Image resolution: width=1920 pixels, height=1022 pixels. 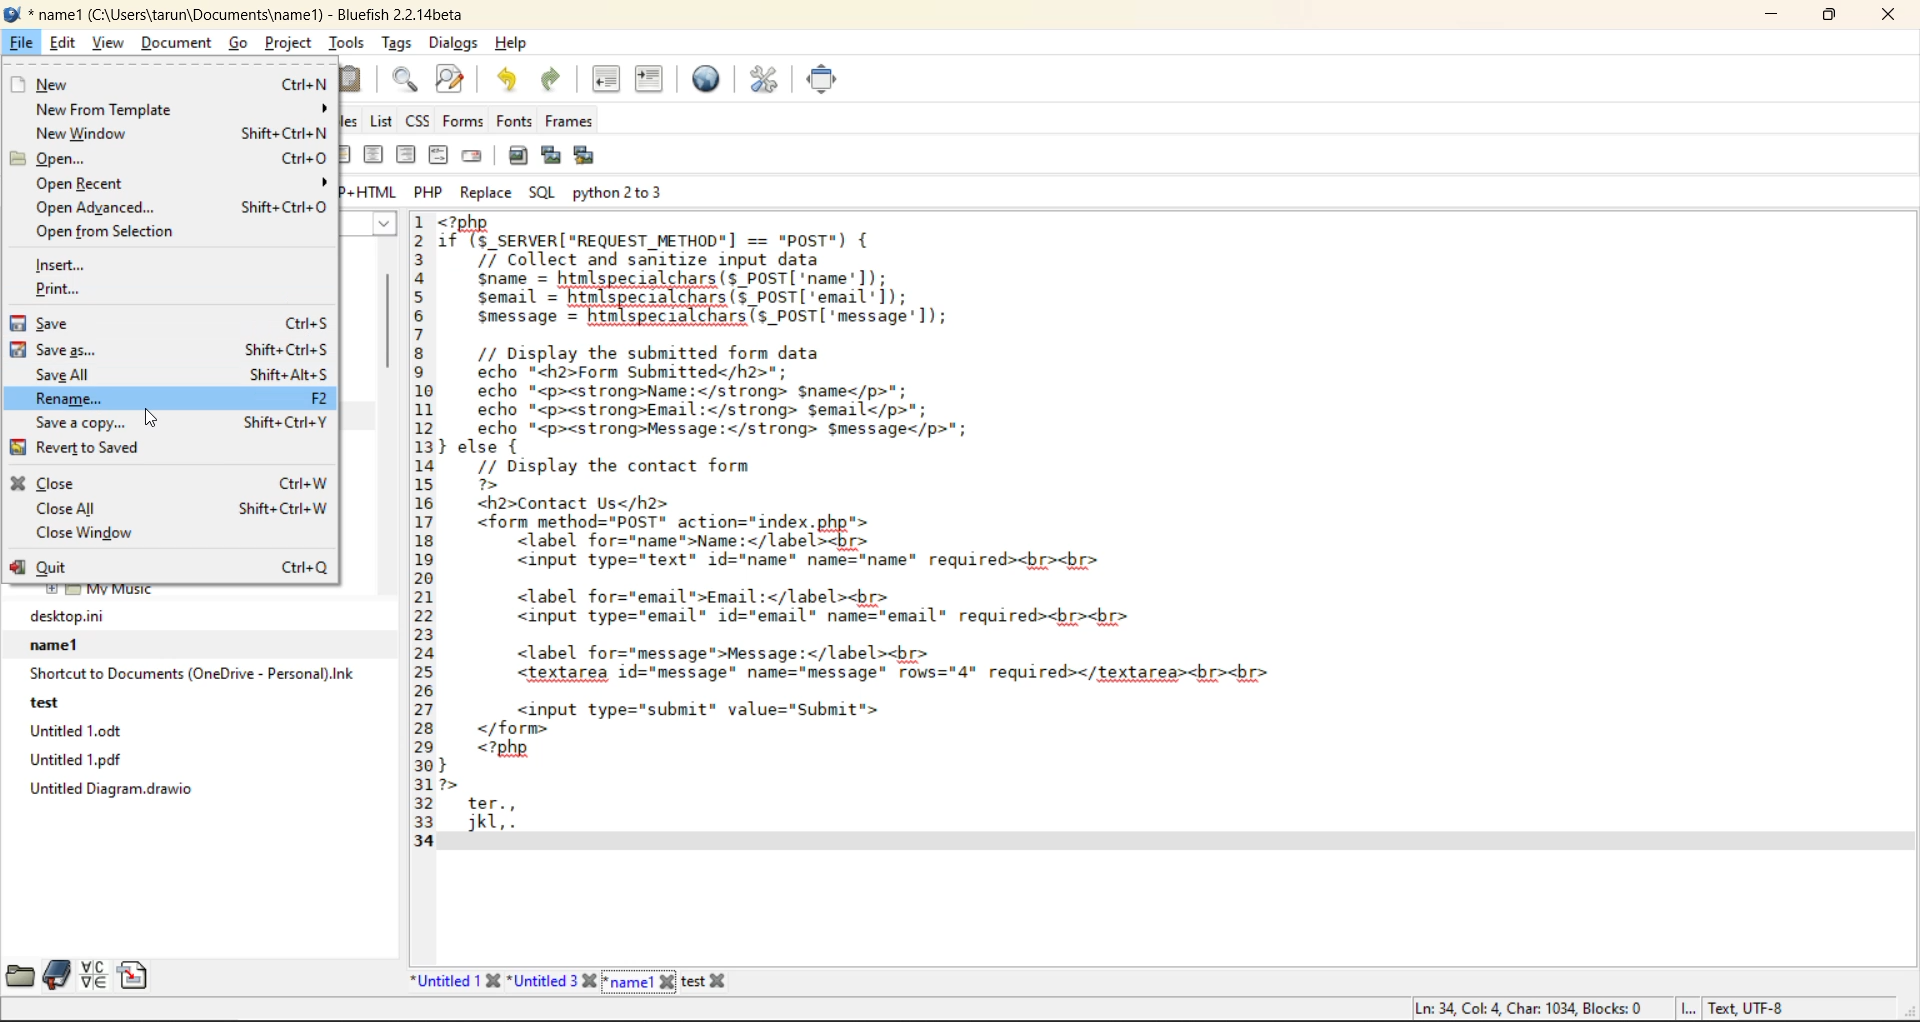 What do you see at coordinates (58, 975) in the screenshot?
I see `bookmarks` at bounding box center [58, 975].